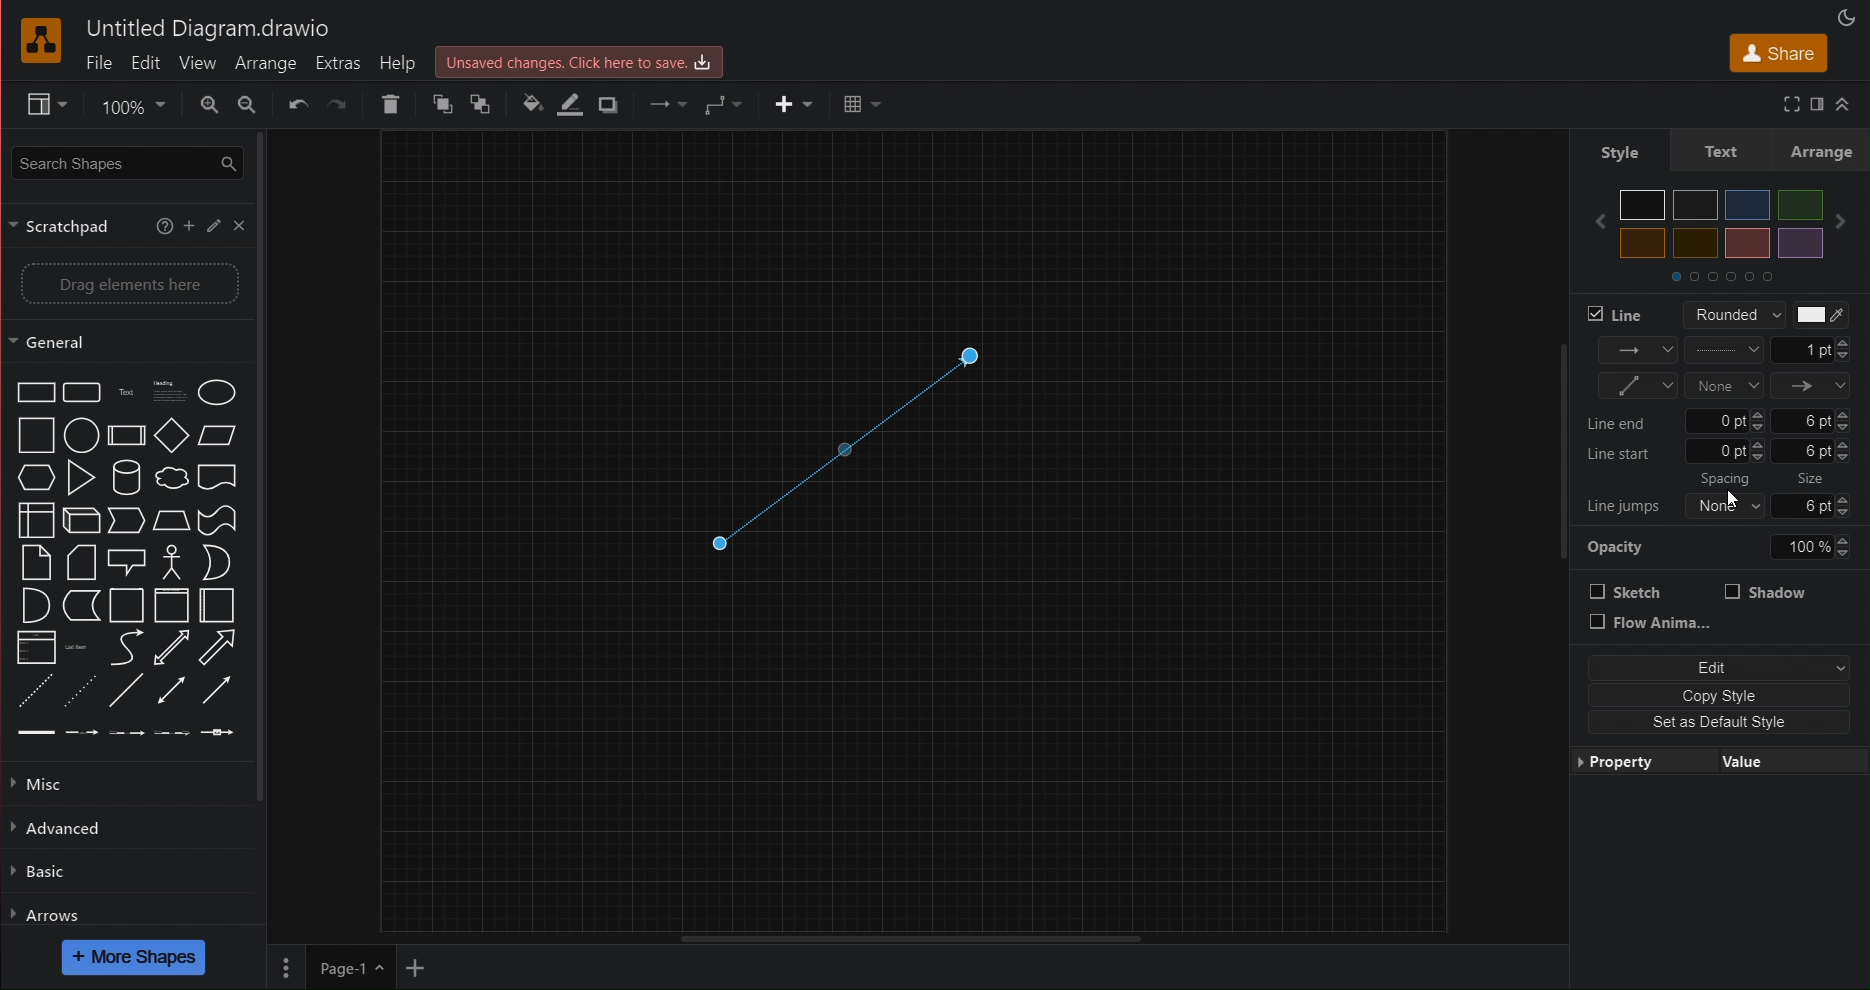 This screenshot has width=1870, height=990. What do you see at coordinates (135, 957) in the screenshot?
I see `More Shapes` at bounding box center [135, 957].